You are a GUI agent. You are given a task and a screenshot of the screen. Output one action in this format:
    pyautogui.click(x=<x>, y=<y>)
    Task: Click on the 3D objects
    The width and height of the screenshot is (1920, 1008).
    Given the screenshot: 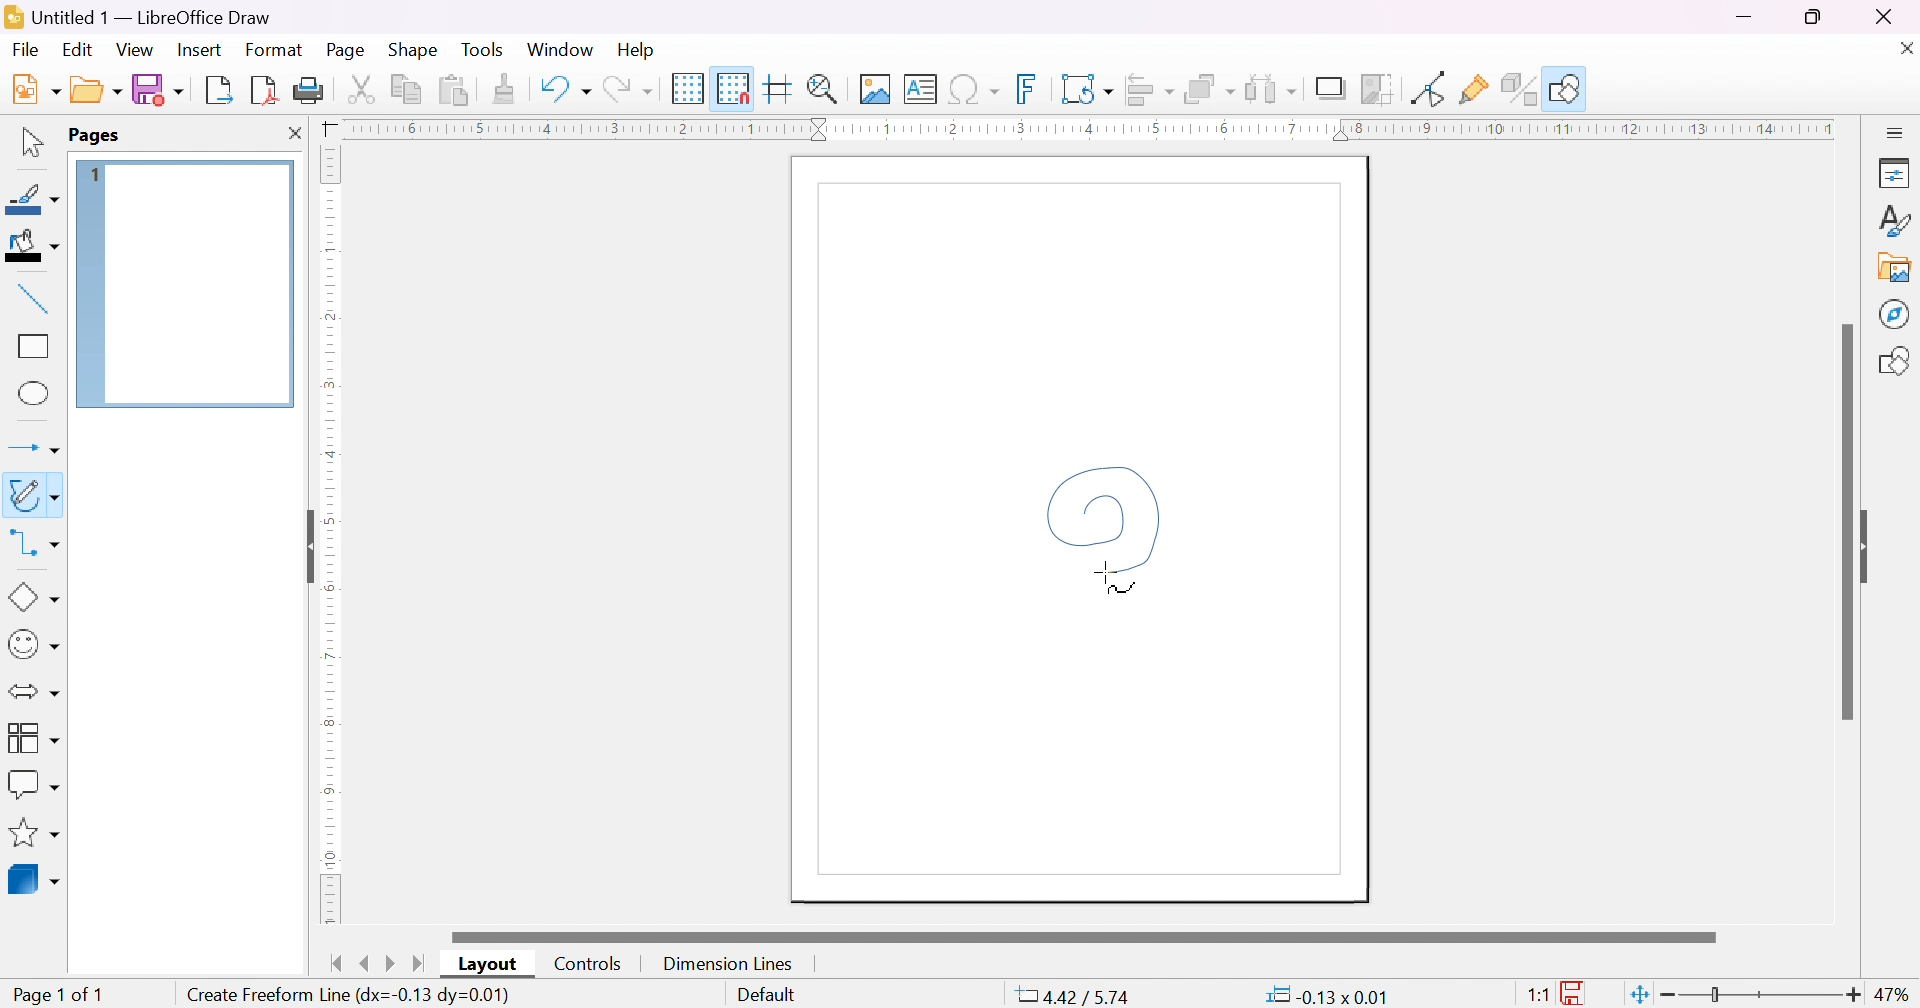 What is the action you would take?
    pyautogui.click(x=33, y=880)
    